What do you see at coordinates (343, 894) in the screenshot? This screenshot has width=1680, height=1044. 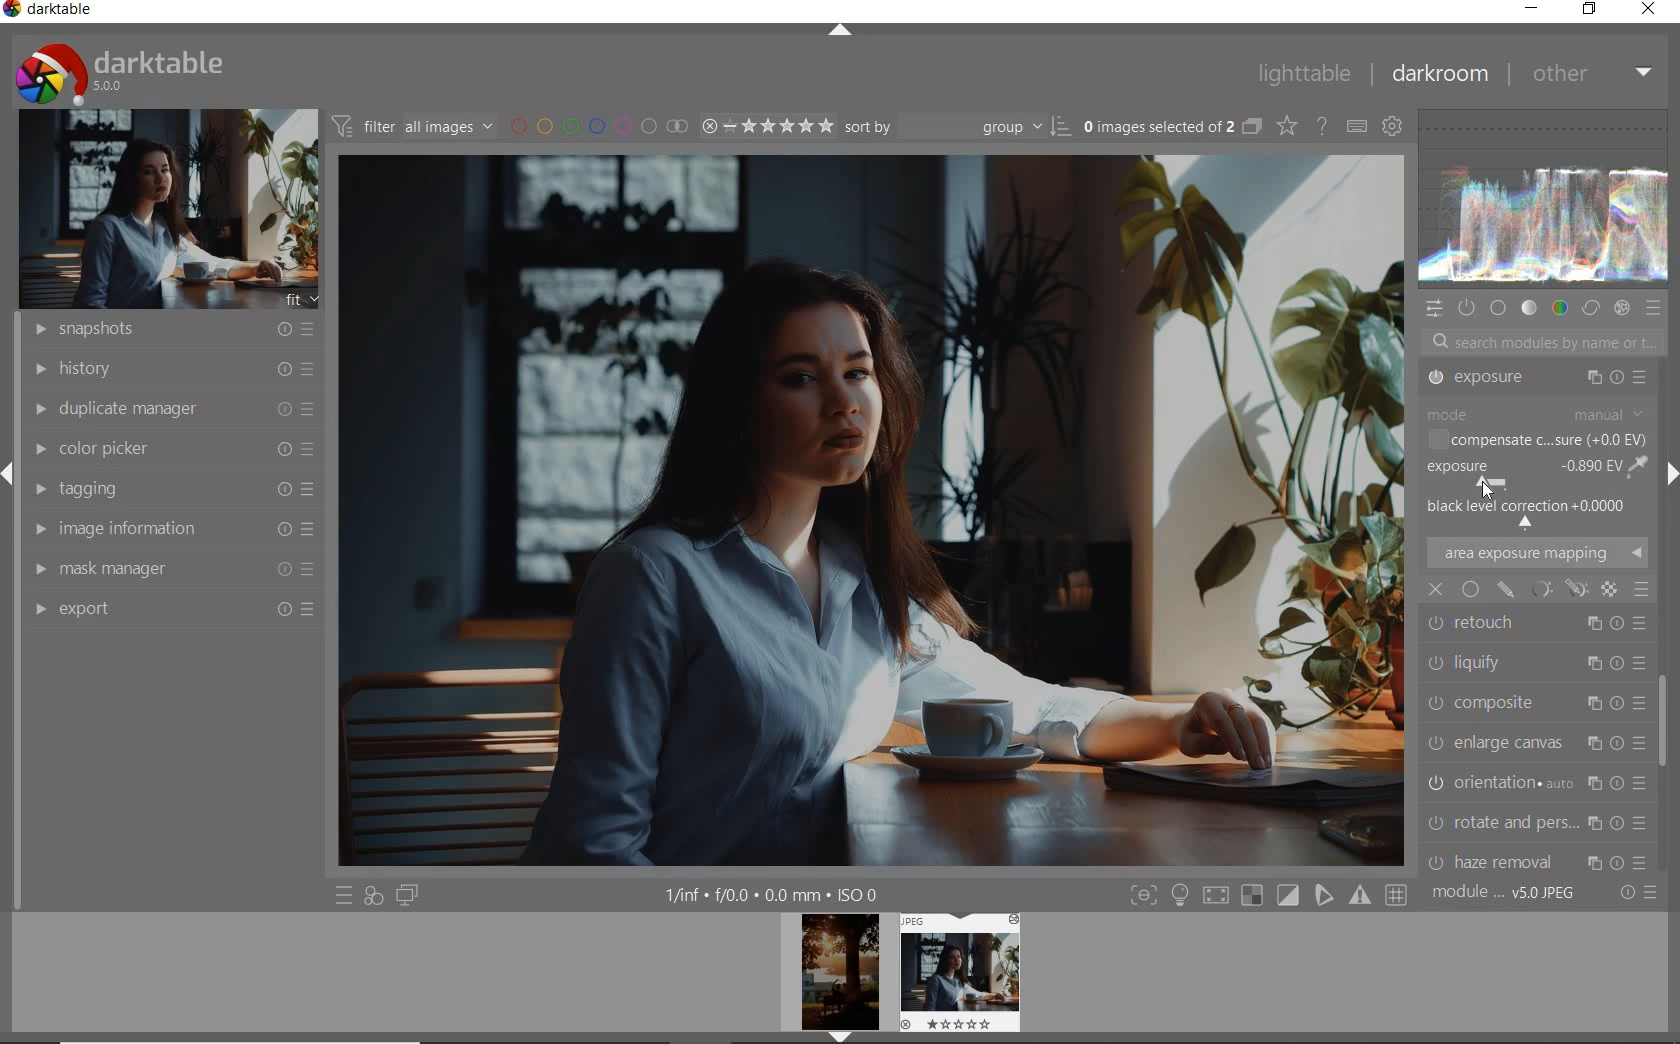 I see `QUICK ACCESS TO PRESET` at bounding box center [343, 894].